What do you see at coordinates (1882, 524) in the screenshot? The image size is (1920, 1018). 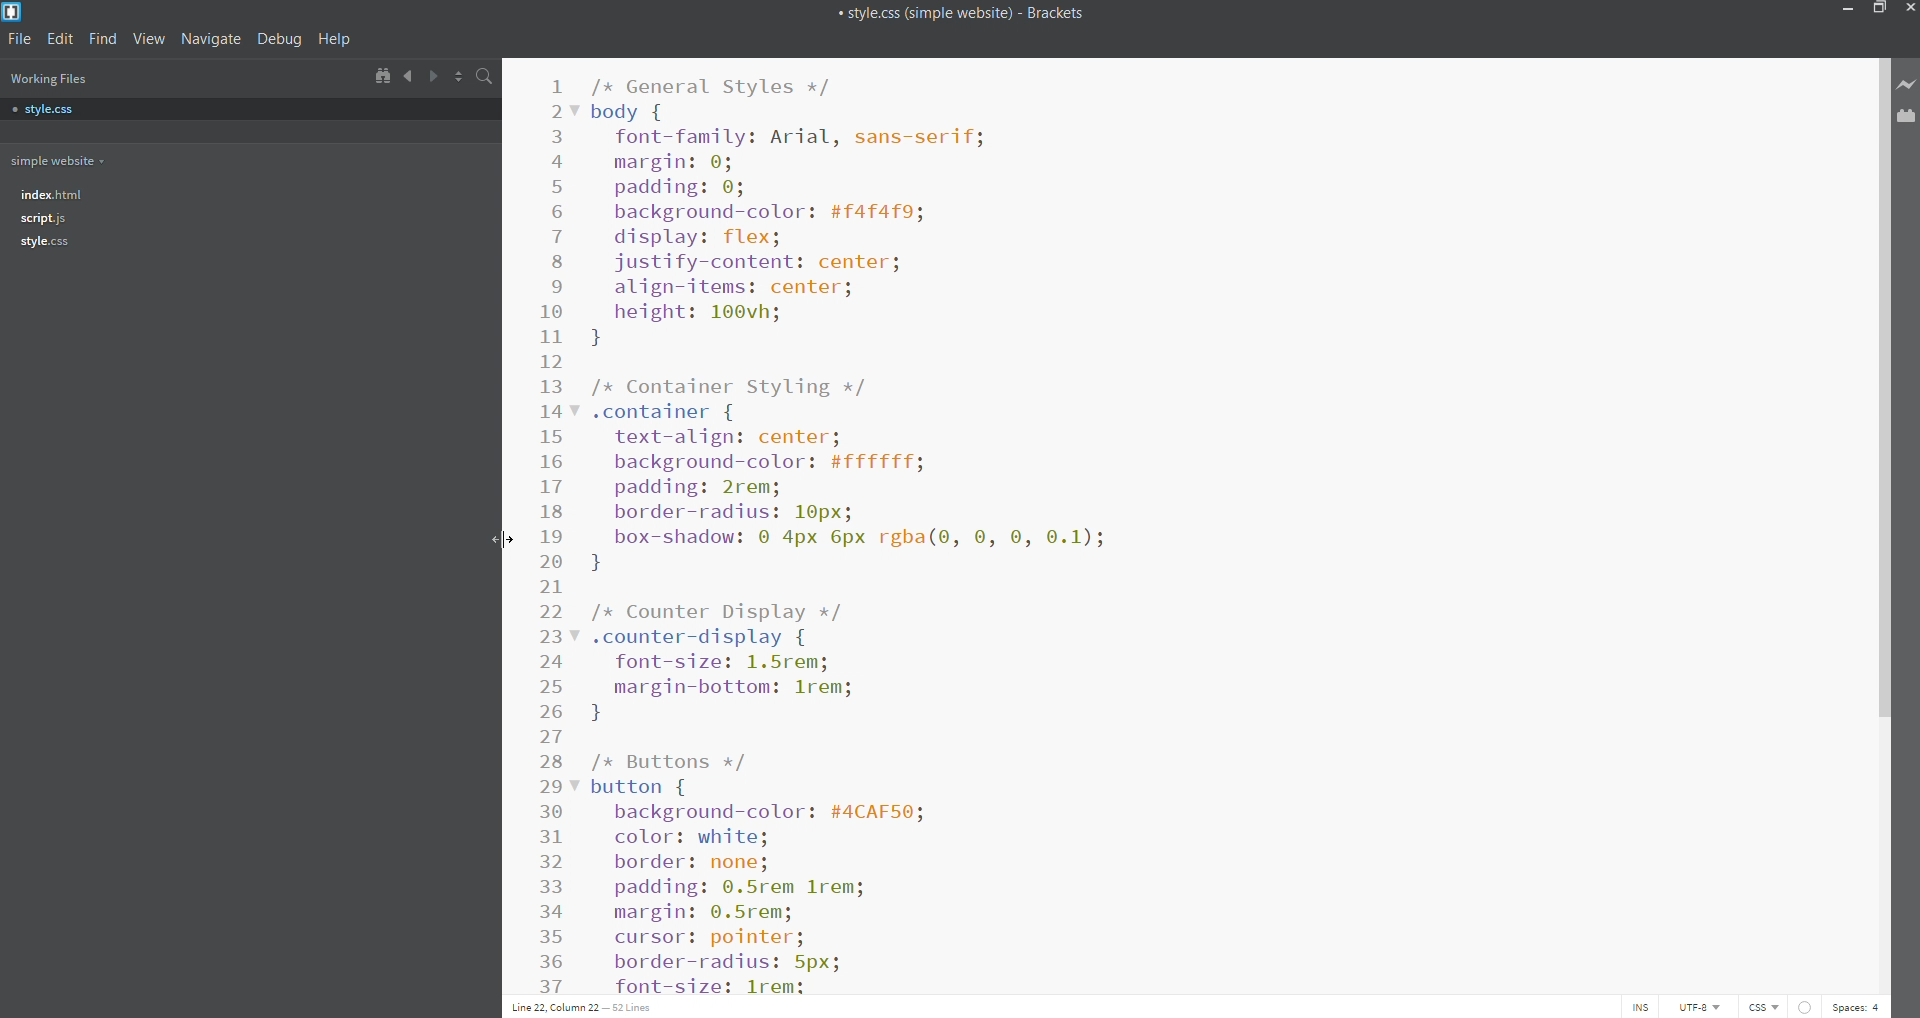 I see `scroll bar` at bounding box center [1882, 524].